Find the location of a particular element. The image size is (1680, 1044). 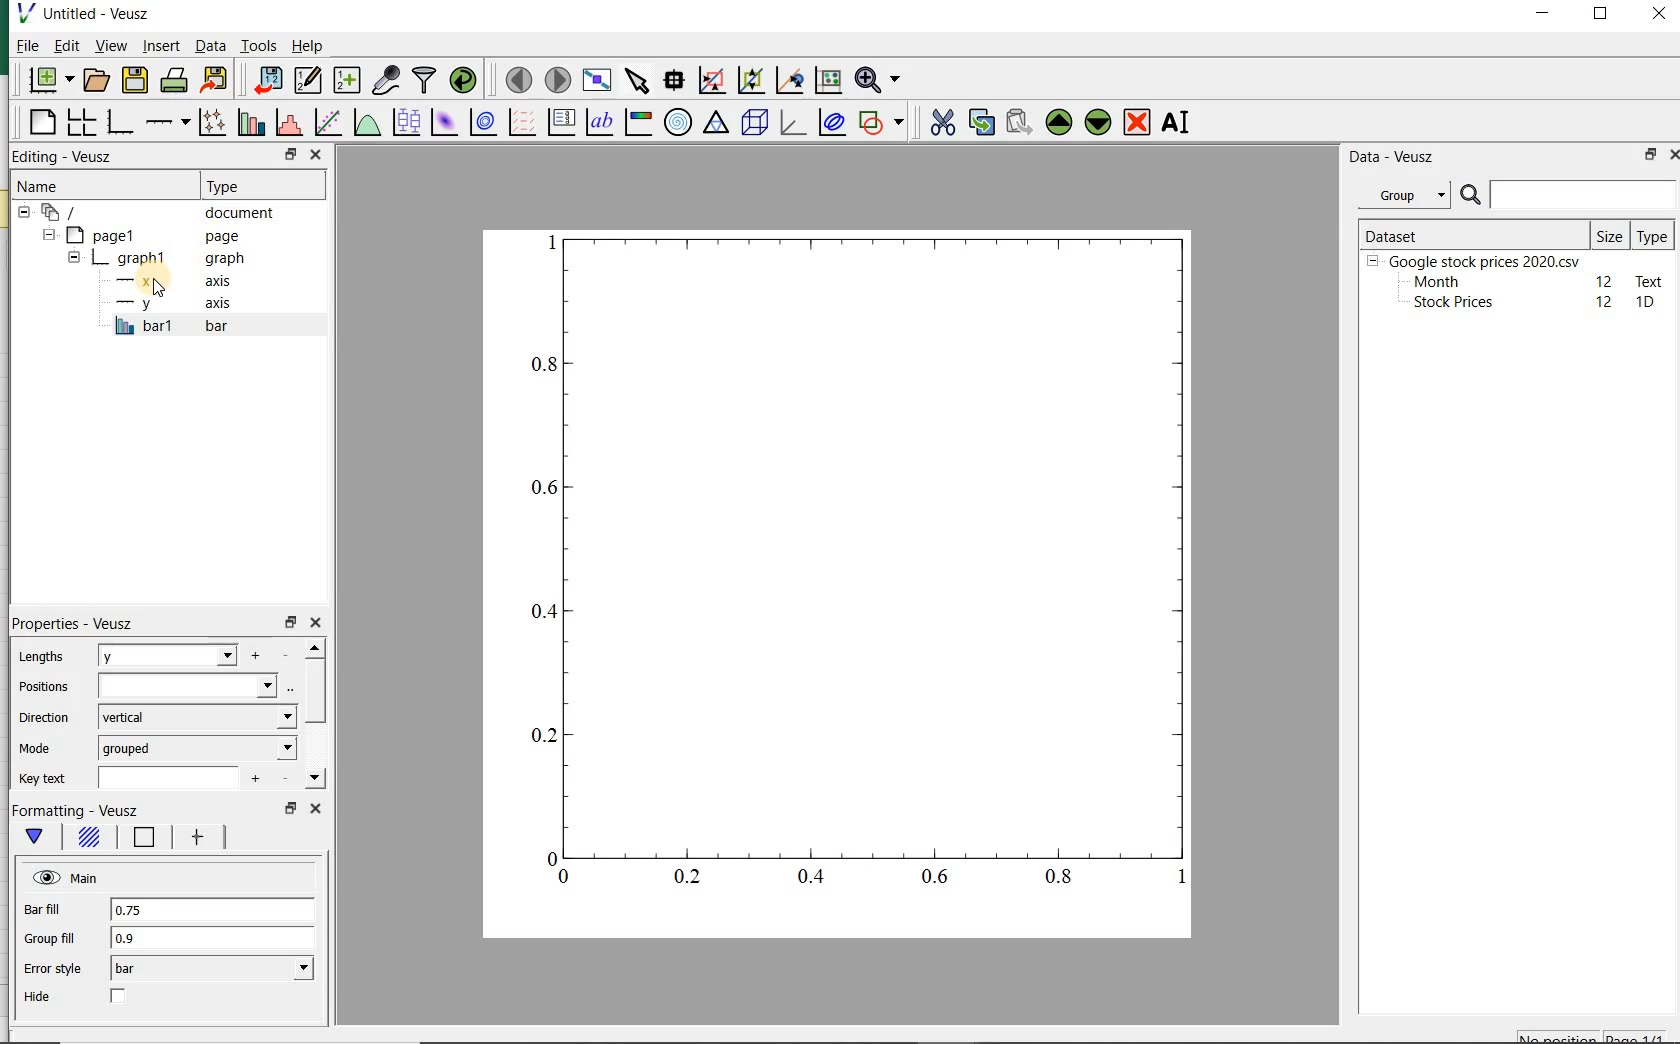

DATASET is located at coordinates (1472, 232).